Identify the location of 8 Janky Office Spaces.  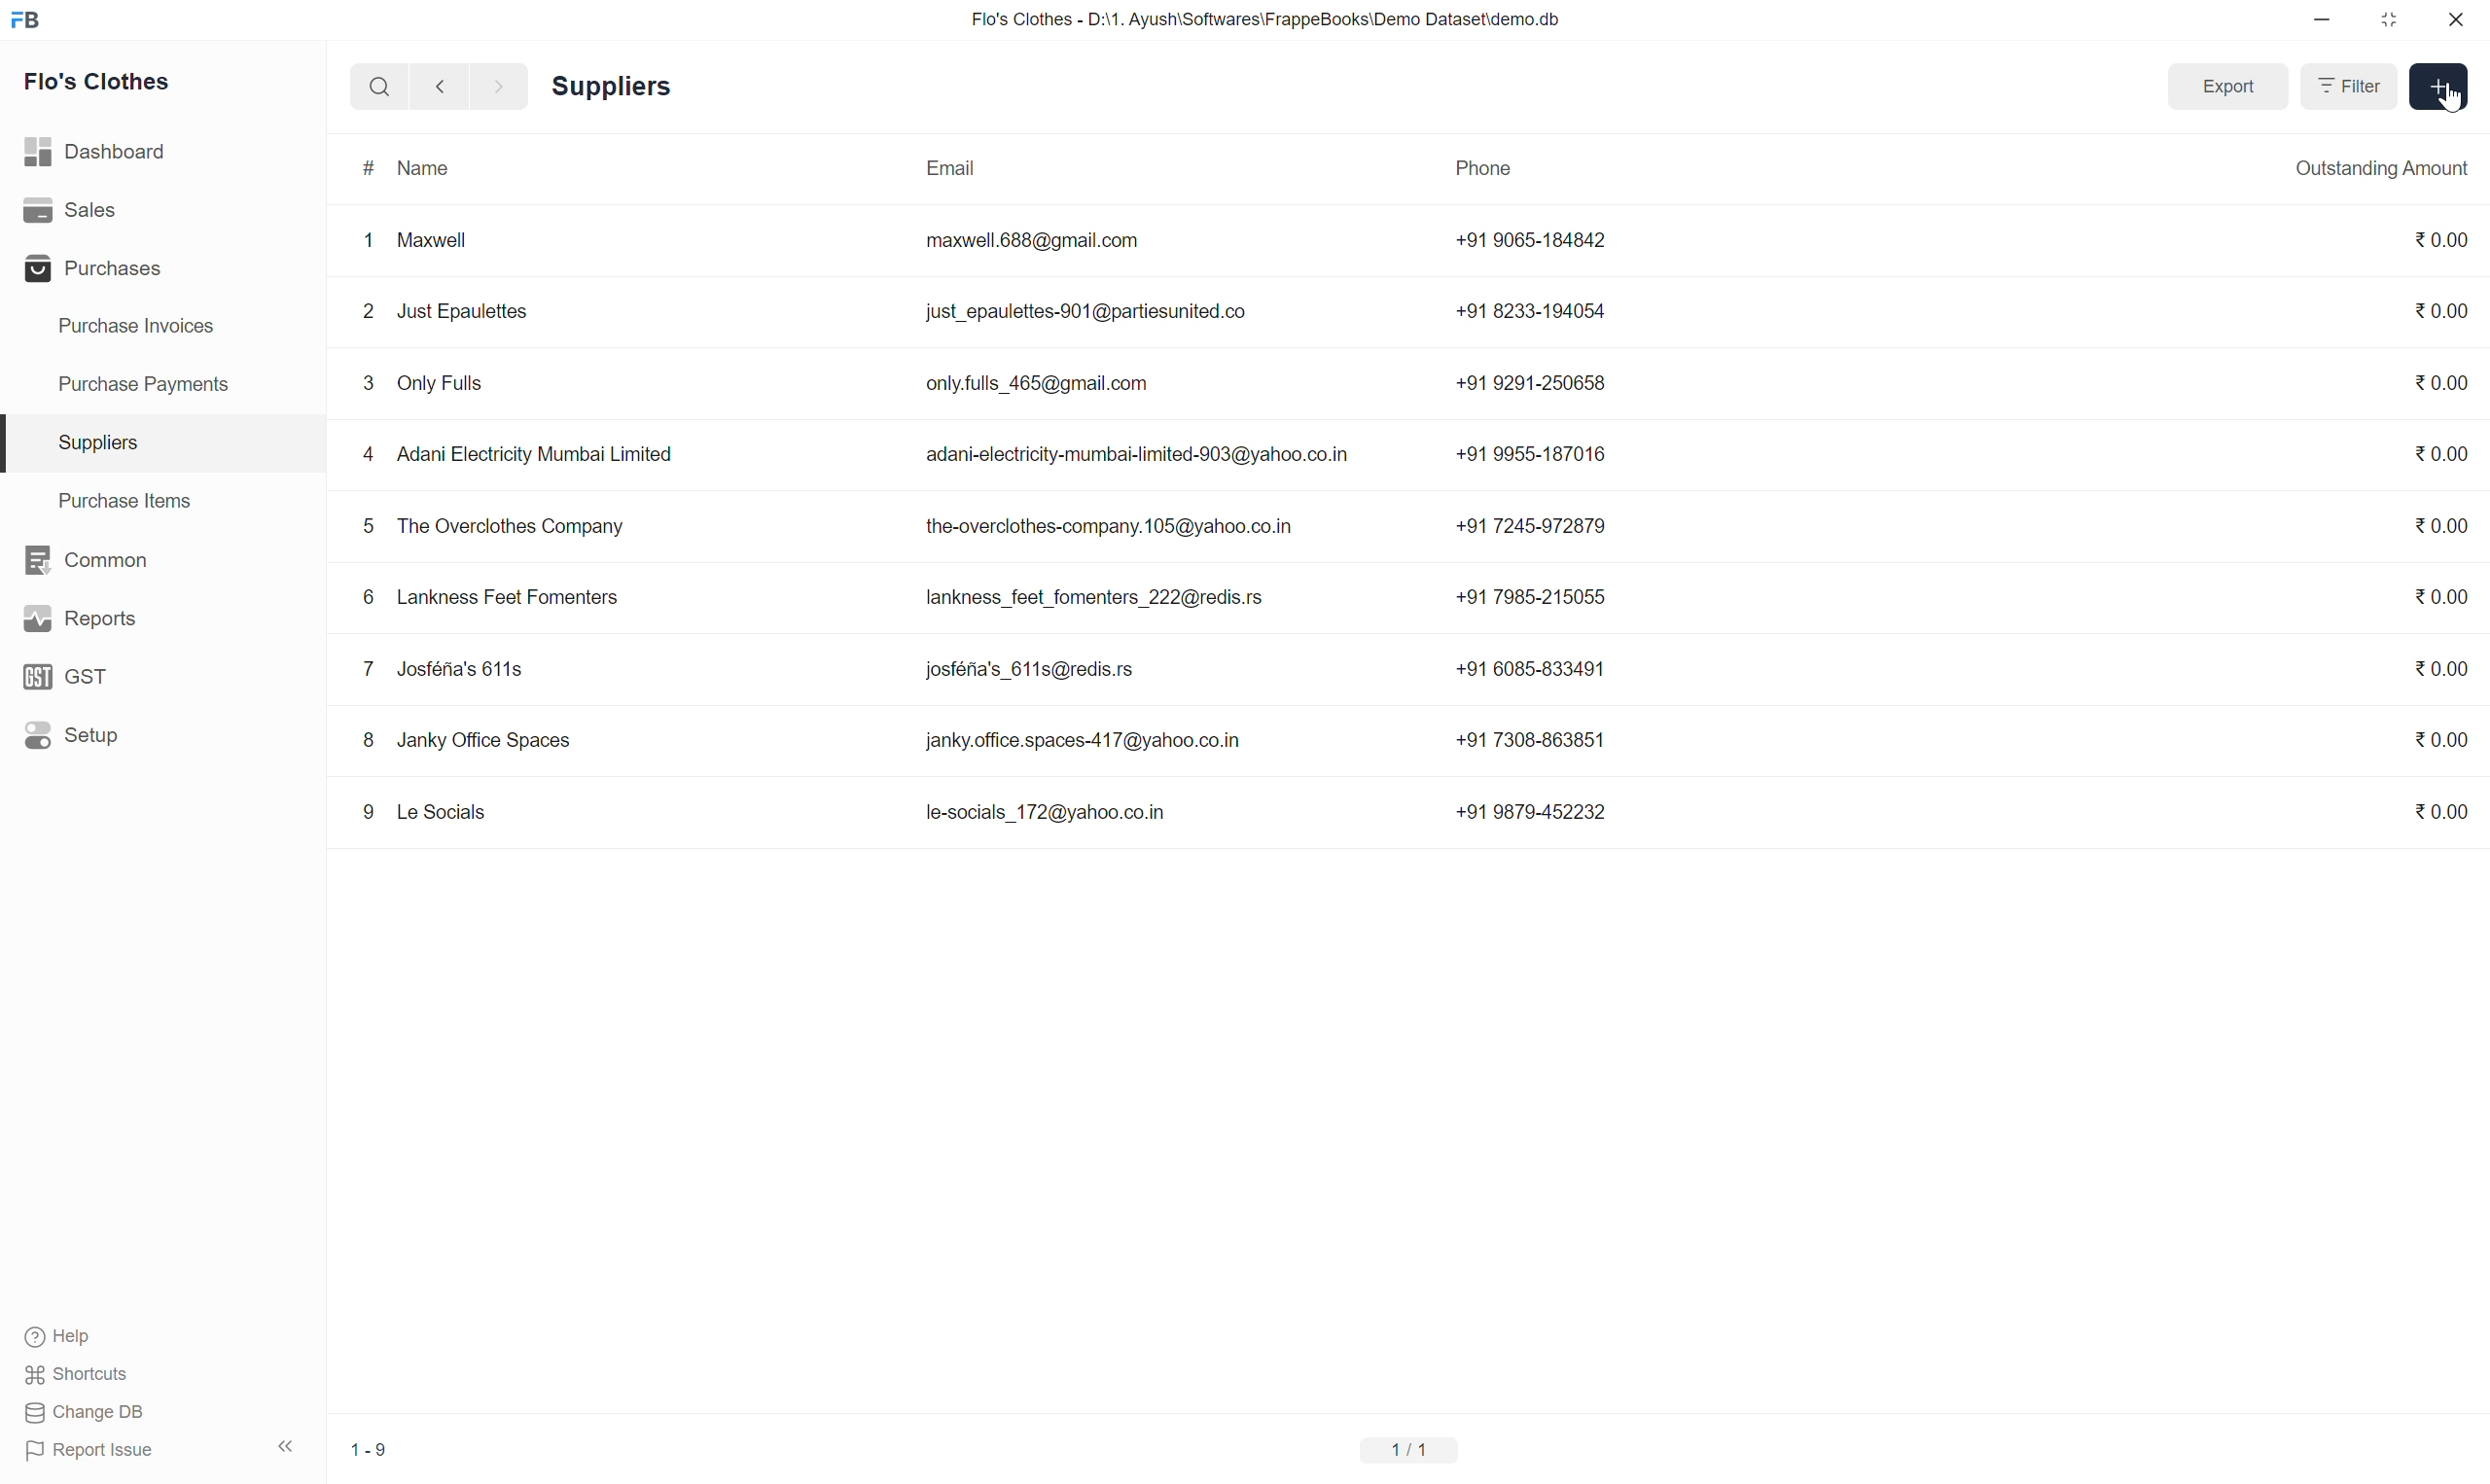
(465, 739).